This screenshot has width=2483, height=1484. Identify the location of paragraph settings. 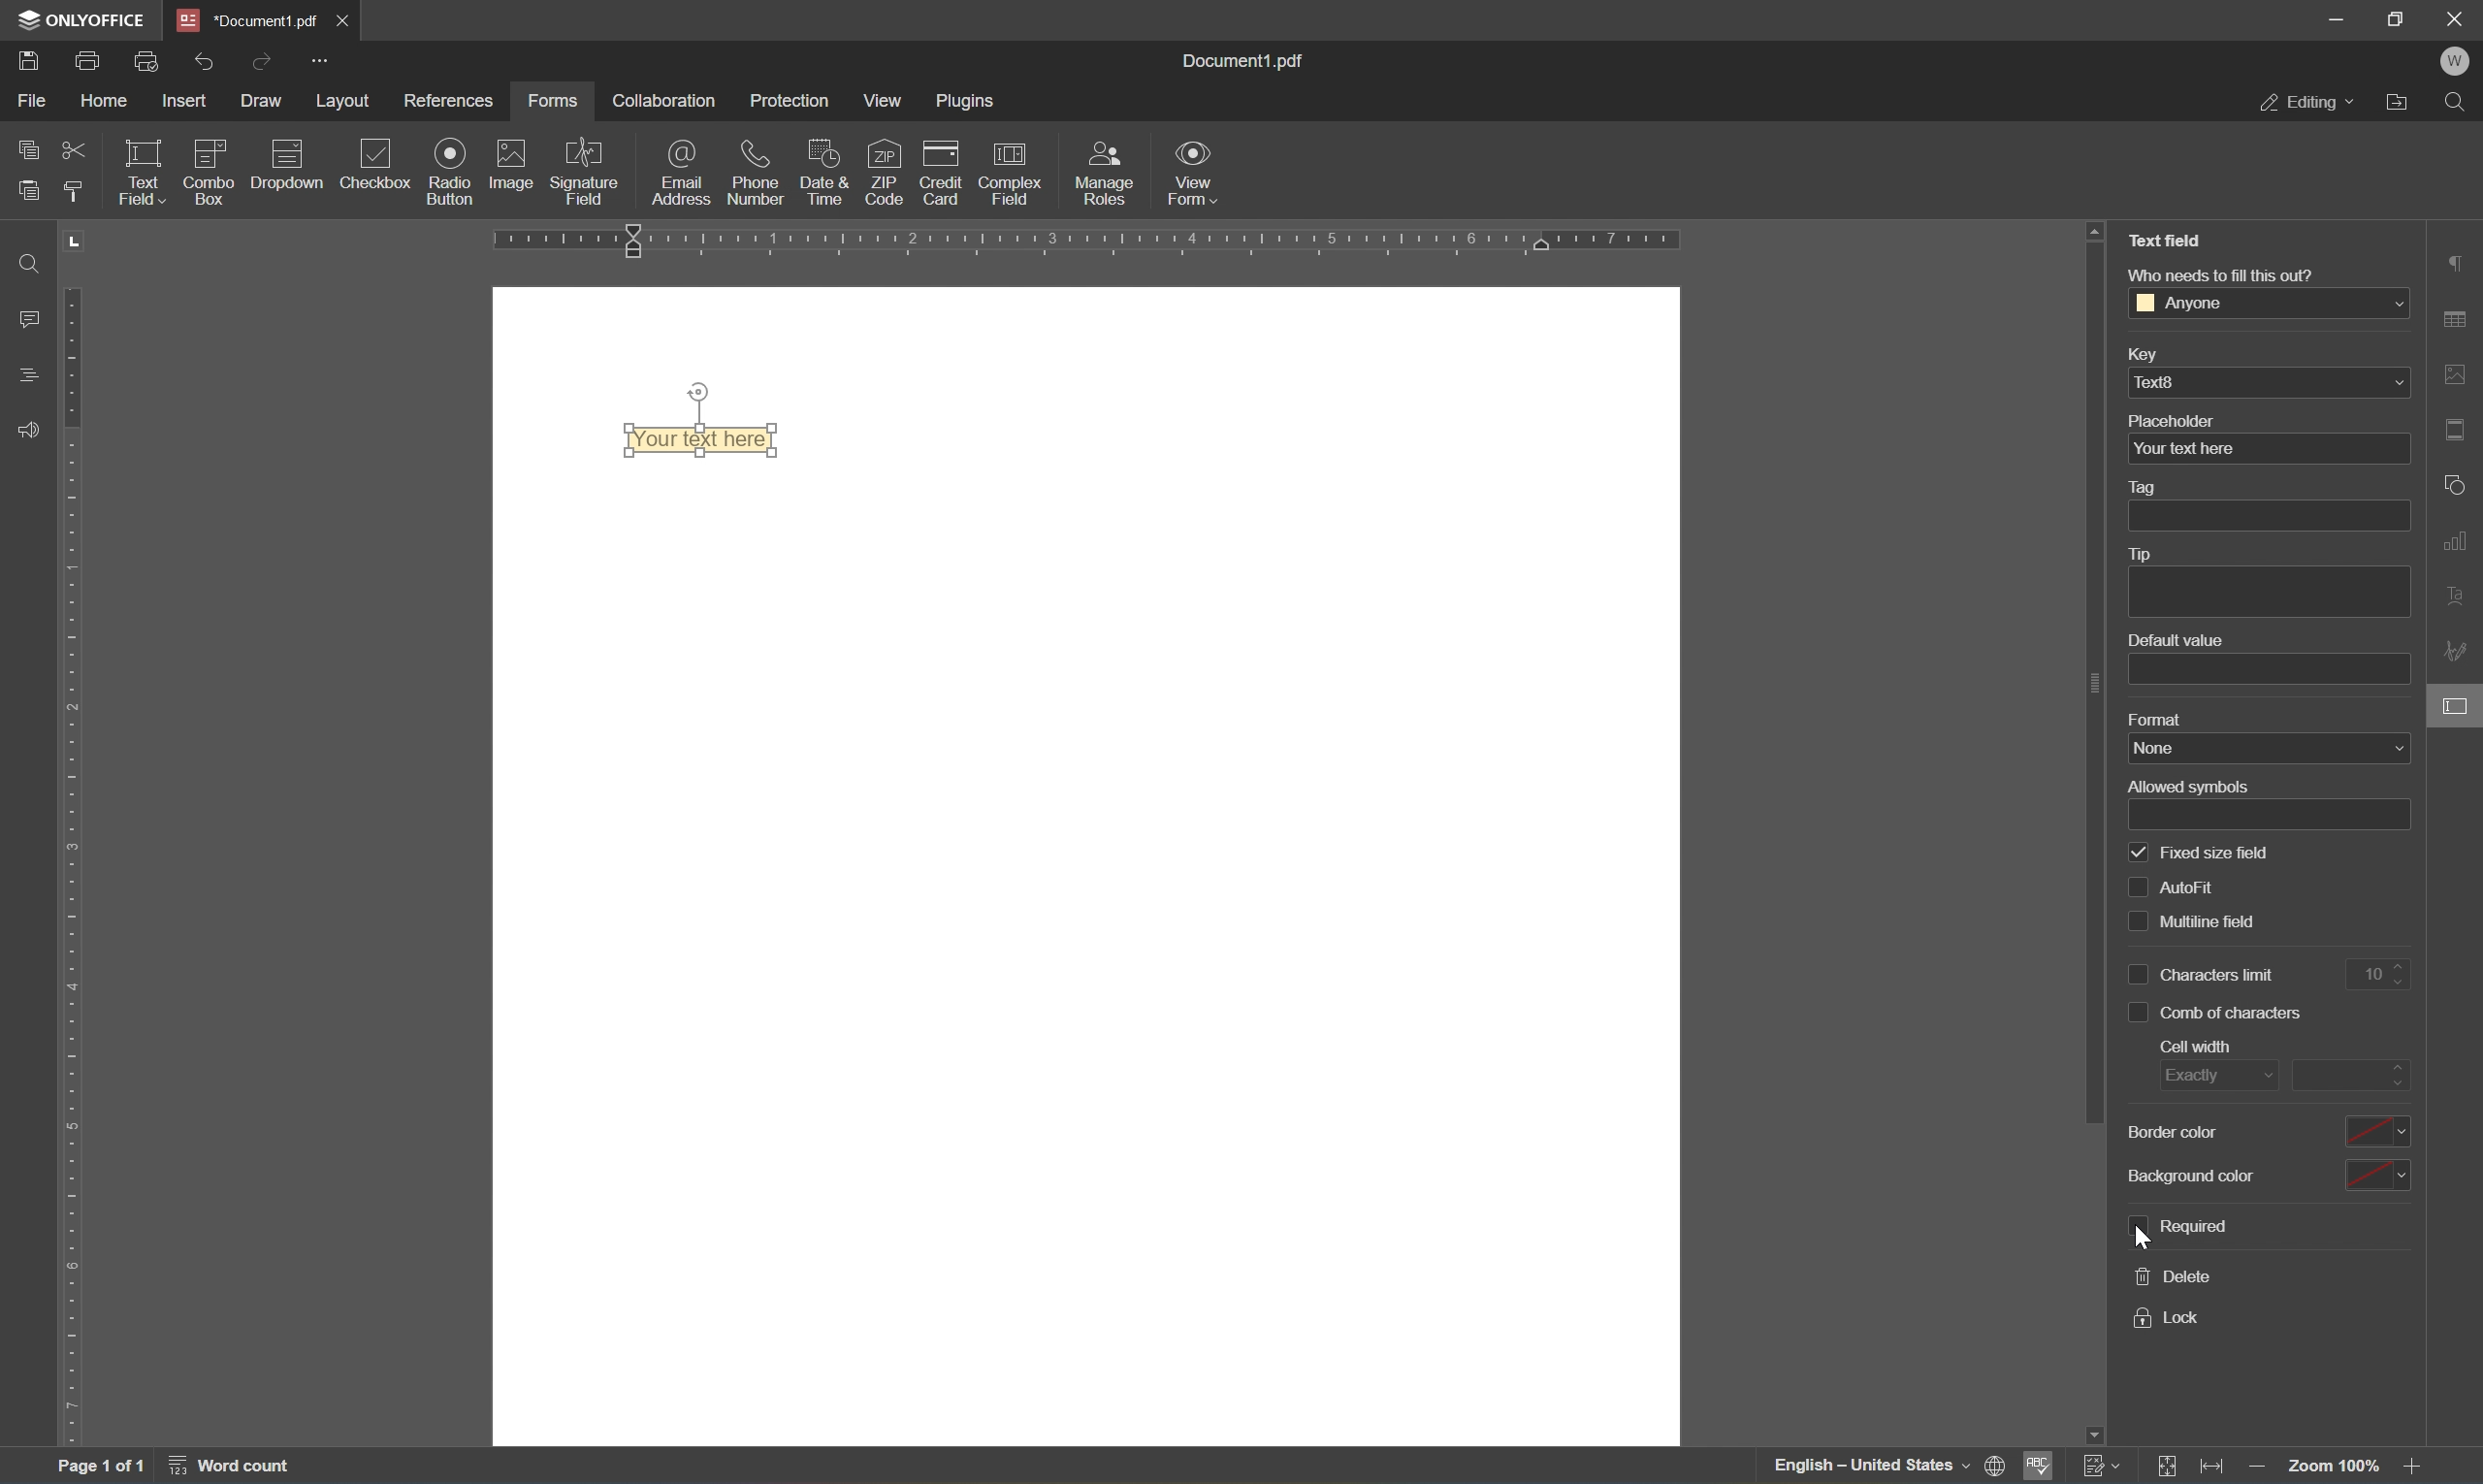
(2463, 260).